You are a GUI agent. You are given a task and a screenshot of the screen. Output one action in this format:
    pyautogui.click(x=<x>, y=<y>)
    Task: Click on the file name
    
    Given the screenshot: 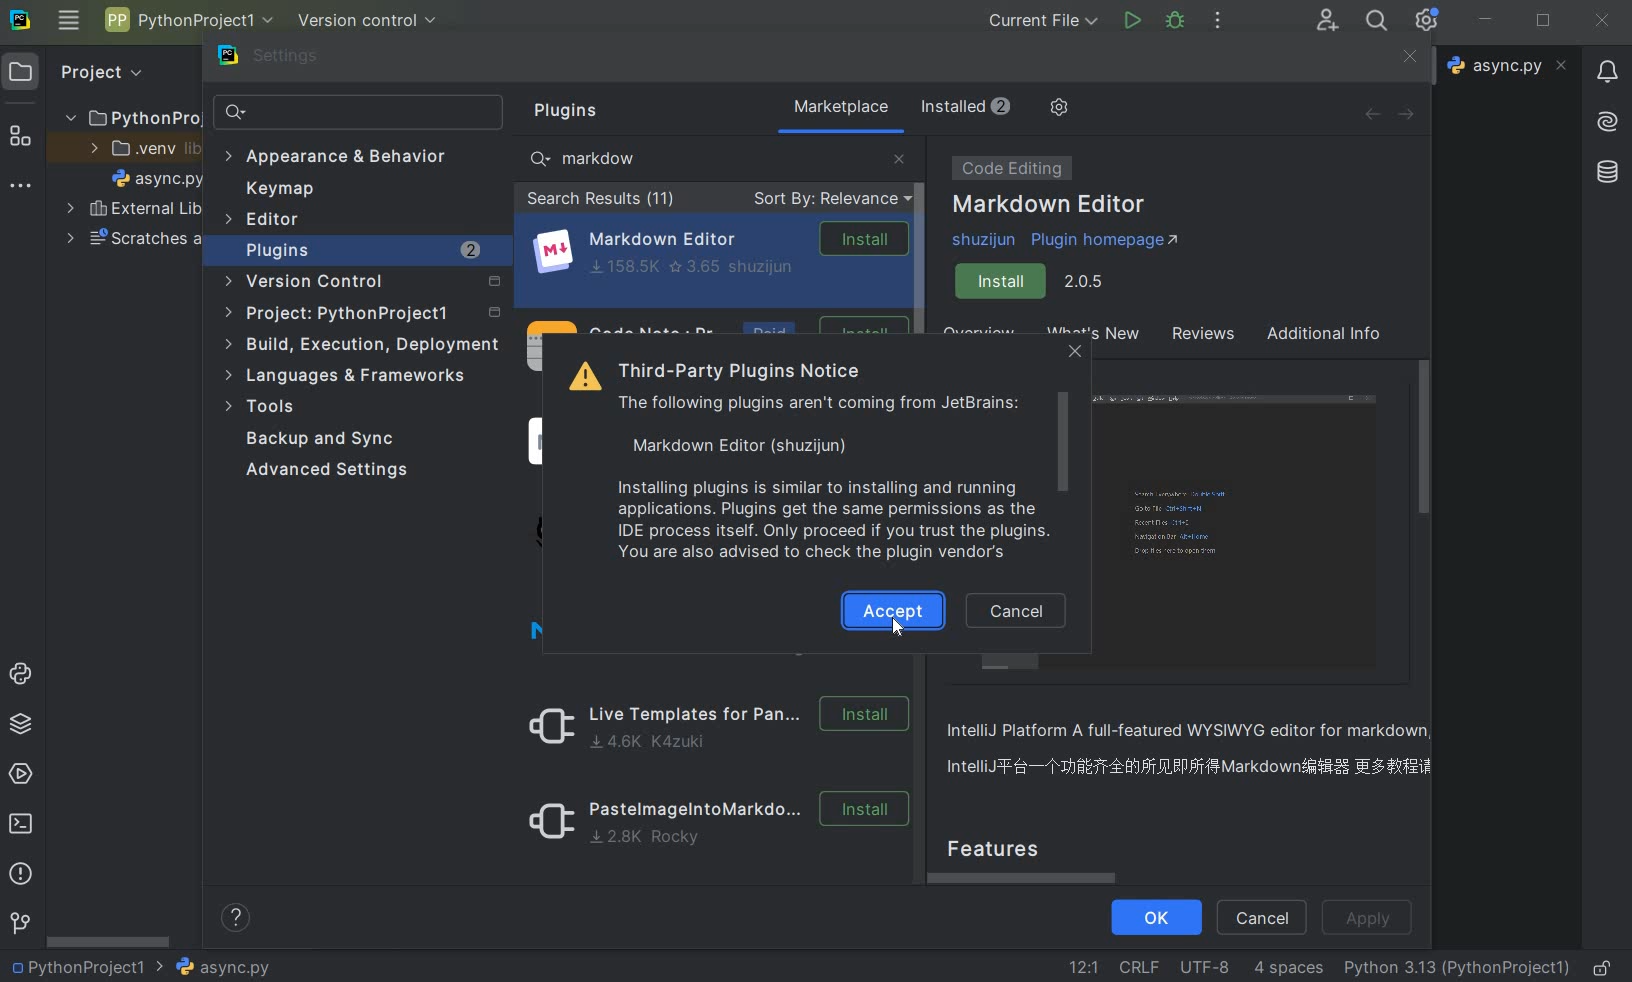 What is the action you would take?
    pyautogui.click(x=1507, y=66)
    